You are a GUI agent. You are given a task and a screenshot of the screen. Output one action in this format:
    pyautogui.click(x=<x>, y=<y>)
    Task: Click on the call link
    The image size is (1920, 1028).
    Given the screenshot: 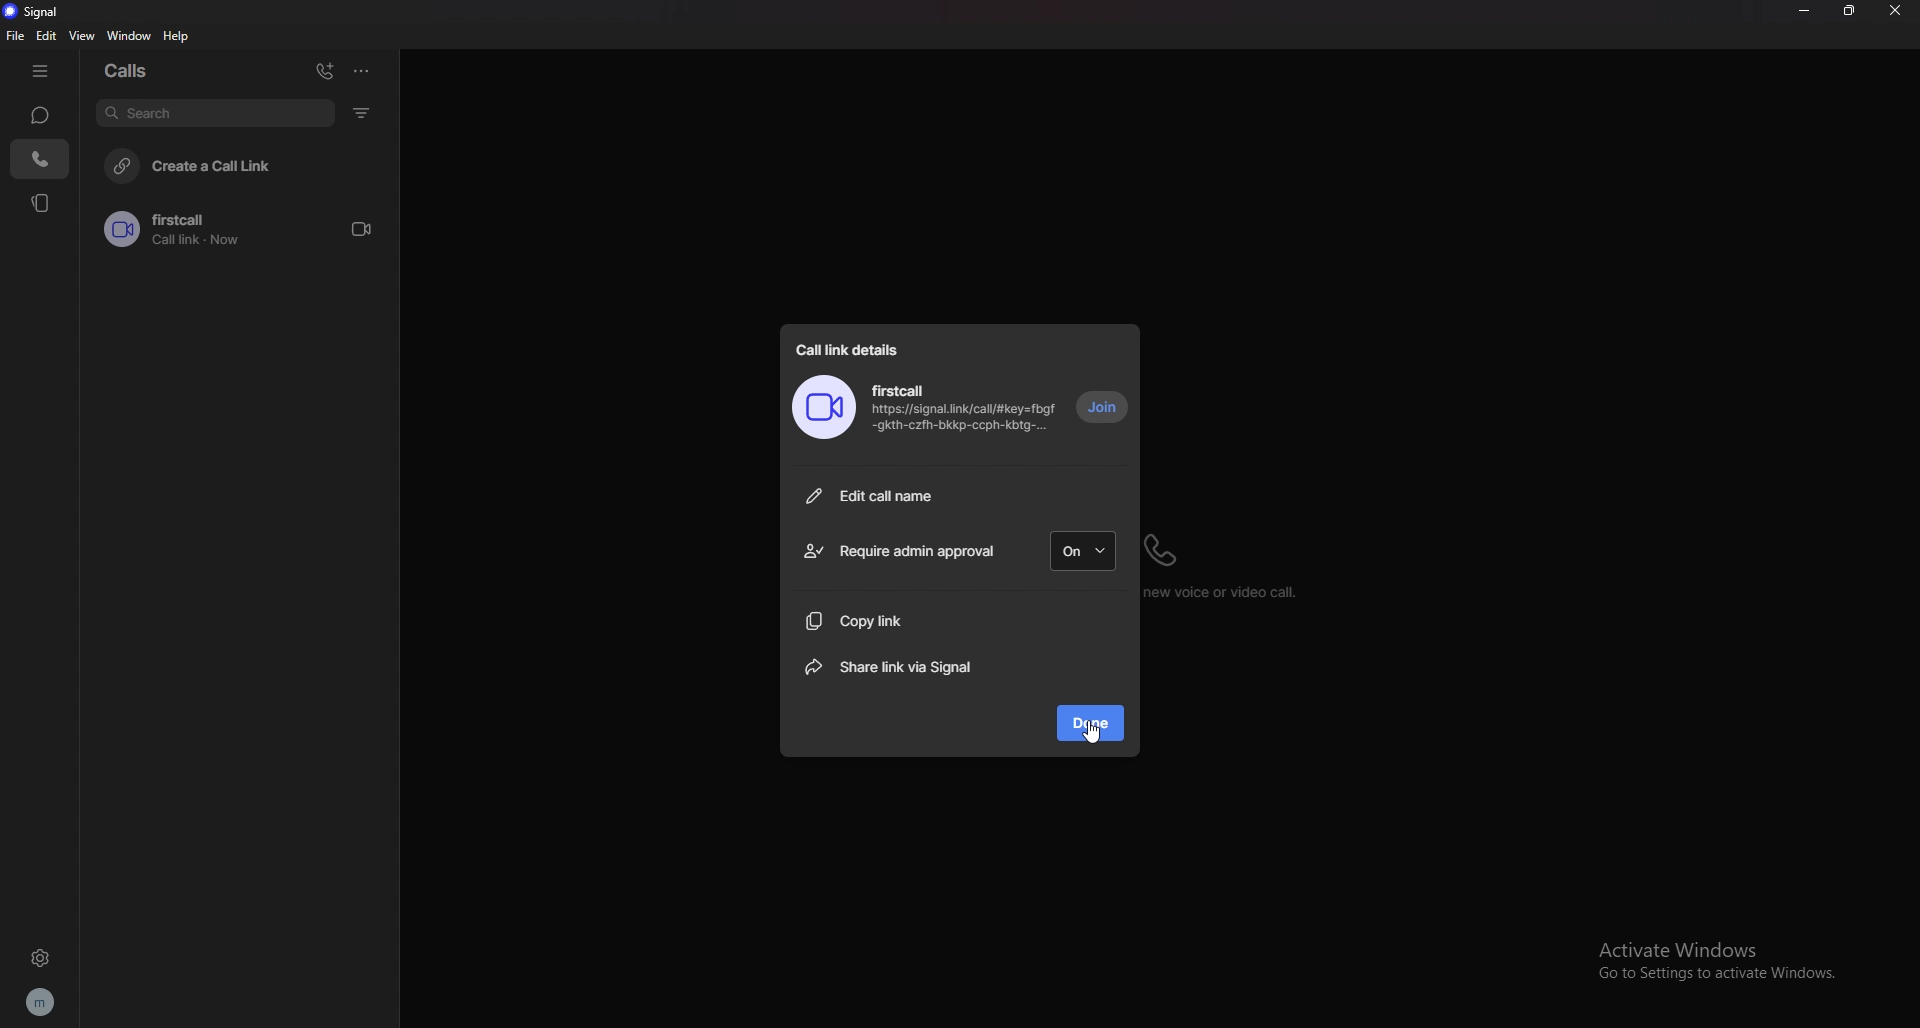 What is the action you would take?
    pyautogui.click(x=247, y=229)
    